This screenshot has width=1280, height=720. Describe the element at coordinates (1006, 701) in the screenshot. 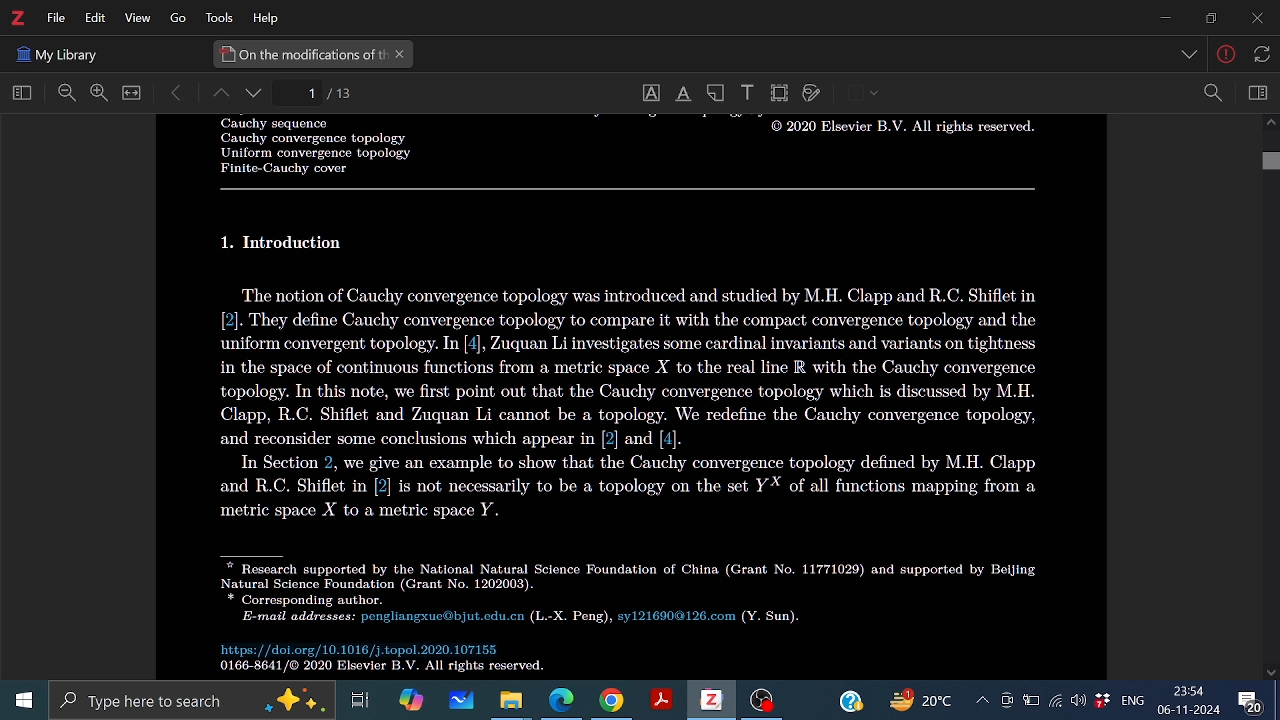

I see `Meet` at that location.